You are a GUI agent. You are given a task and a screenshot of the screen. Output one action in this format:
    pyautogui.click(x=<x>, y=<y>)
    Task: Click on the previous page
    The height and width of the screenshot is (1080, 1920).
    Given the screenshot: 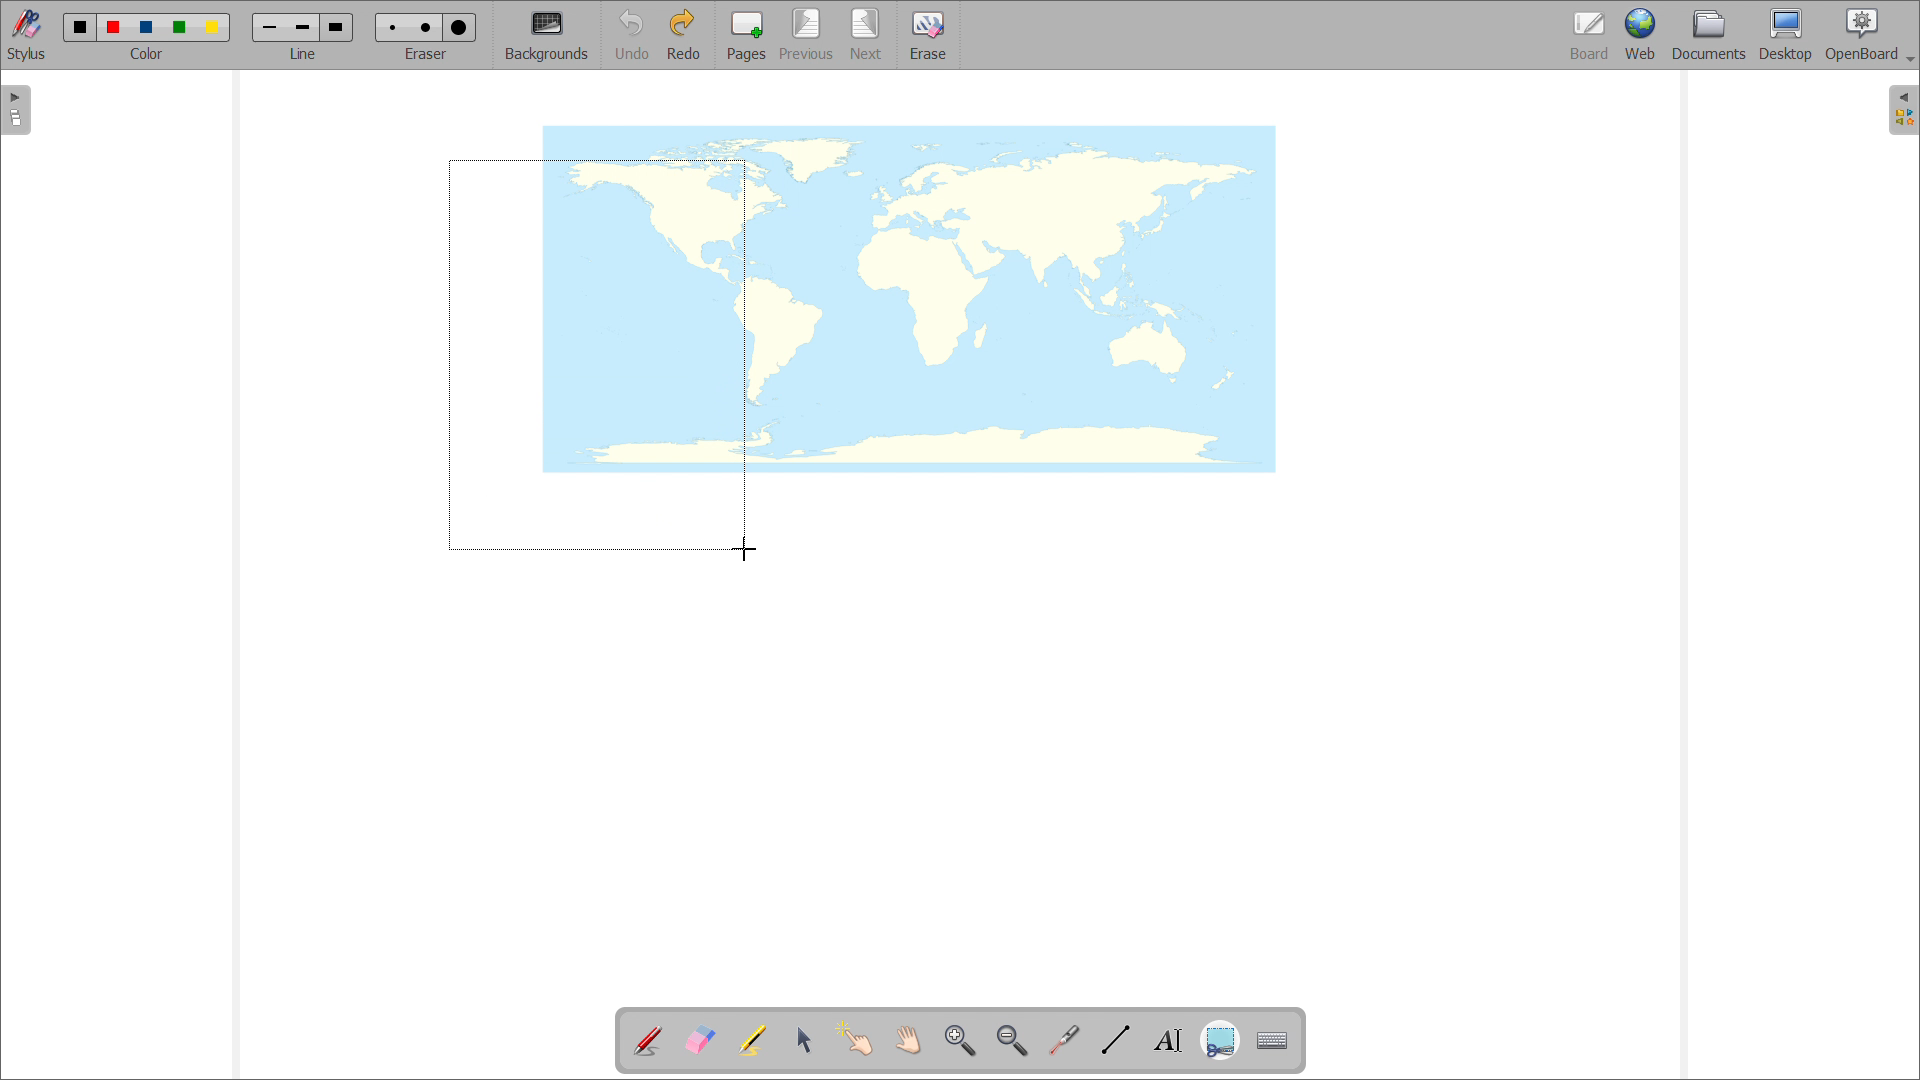 What is the action you would take?
    pyautogui.click(x=806, y=34)
    